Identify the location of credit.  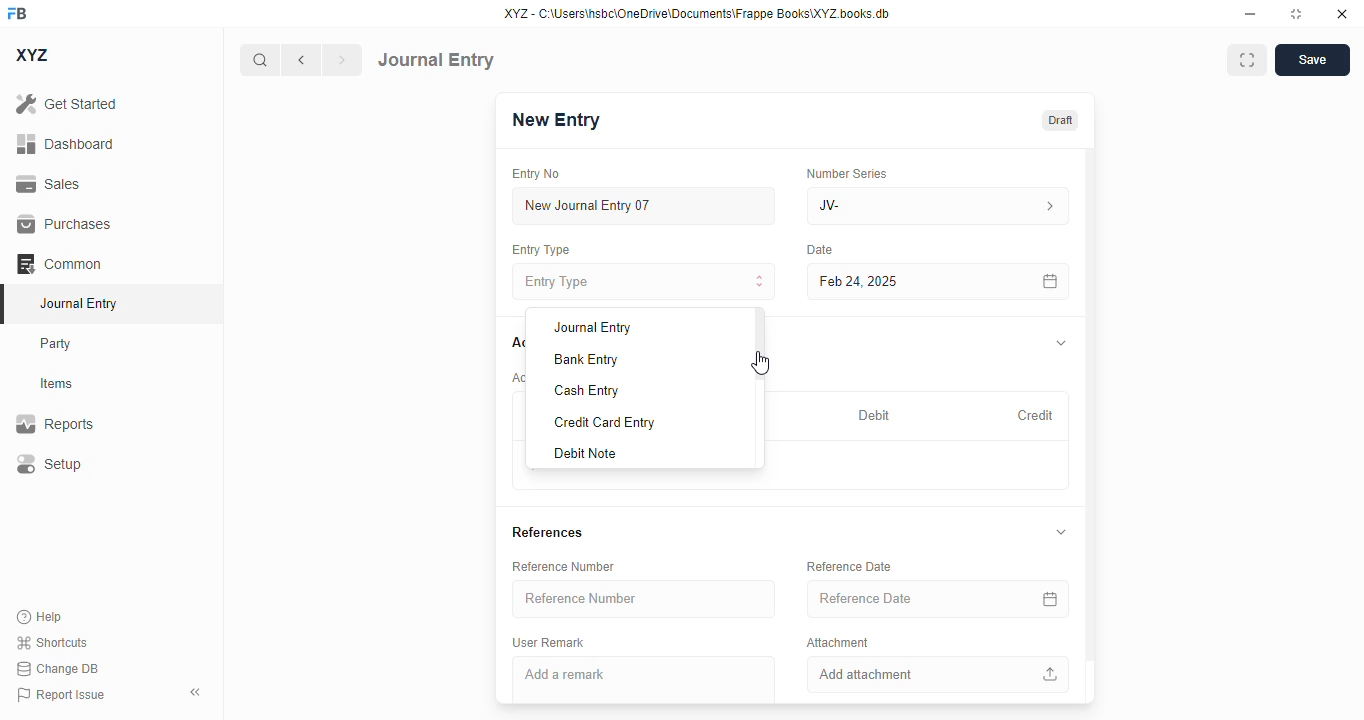
(1037, 415).